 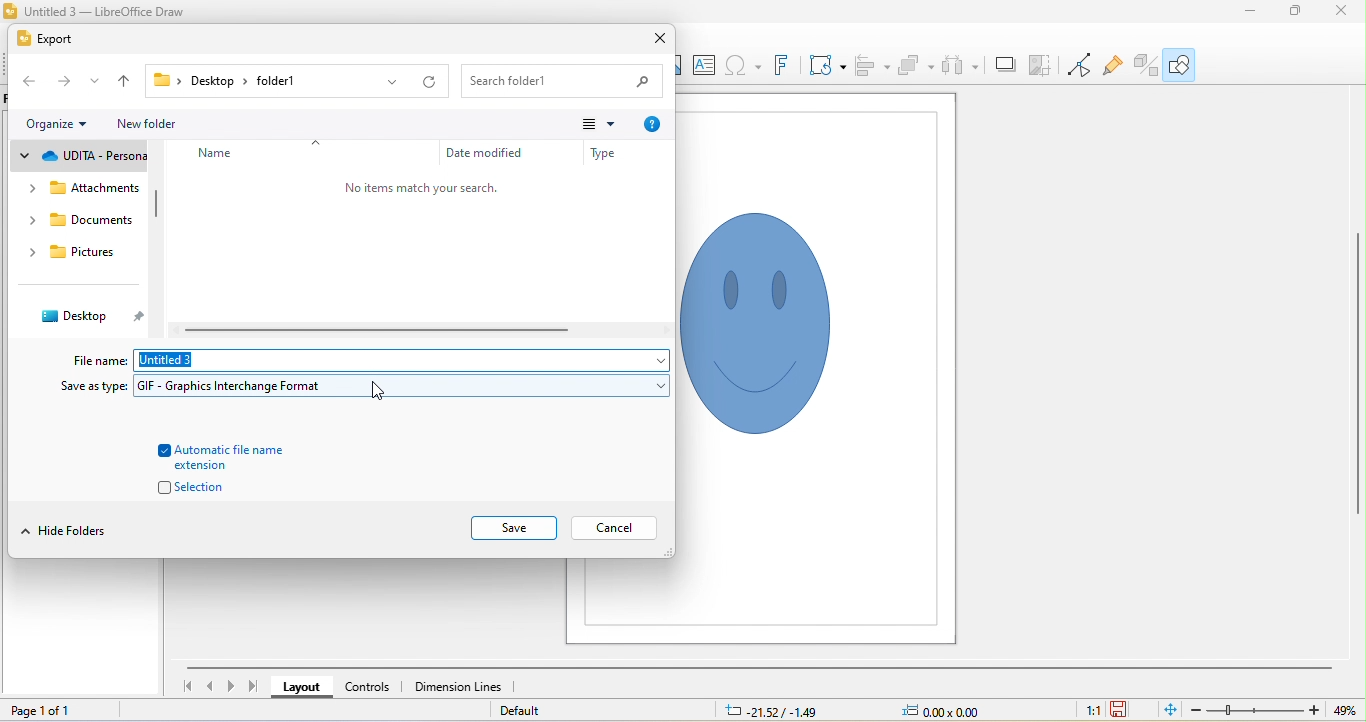 What do you see at coordinates (1144, 67) in the screenshot?
I see `toggle extrusion` at bounding box center [1144, 67].